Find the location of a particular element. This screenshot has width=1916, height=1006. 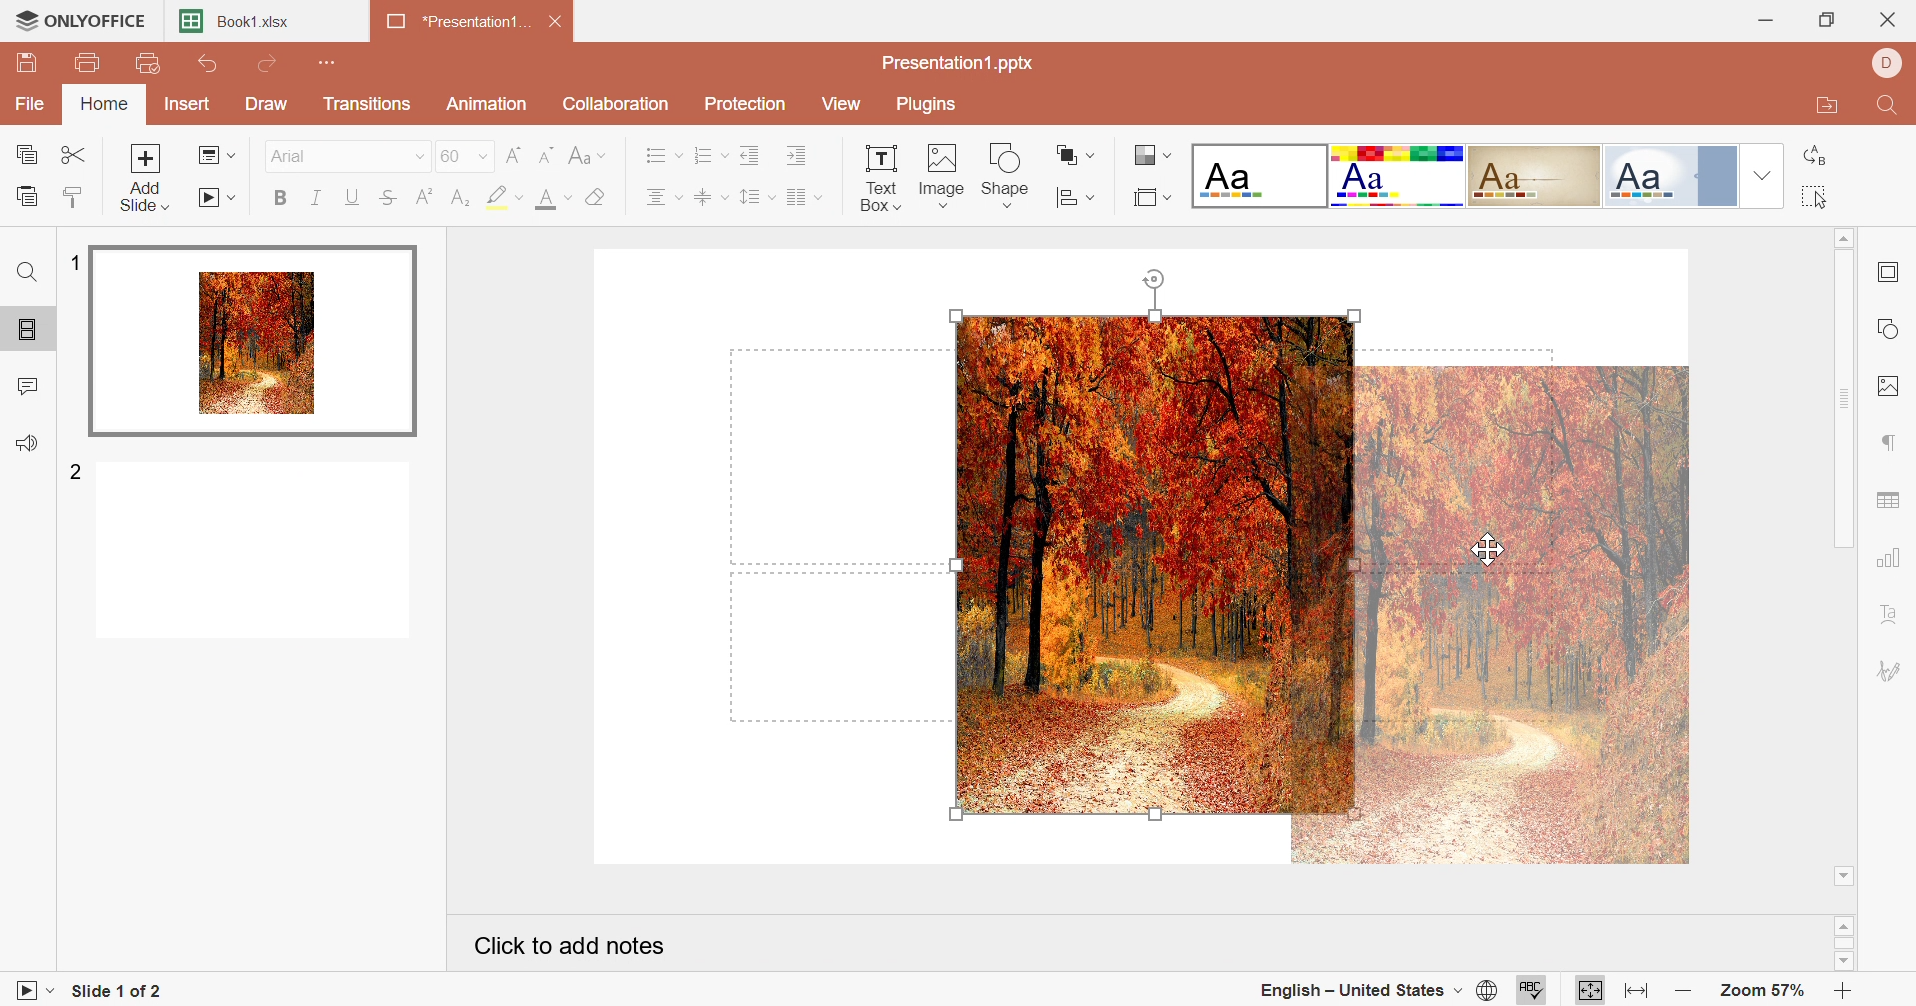

Strikethrough is located at coordinates (386, 200).